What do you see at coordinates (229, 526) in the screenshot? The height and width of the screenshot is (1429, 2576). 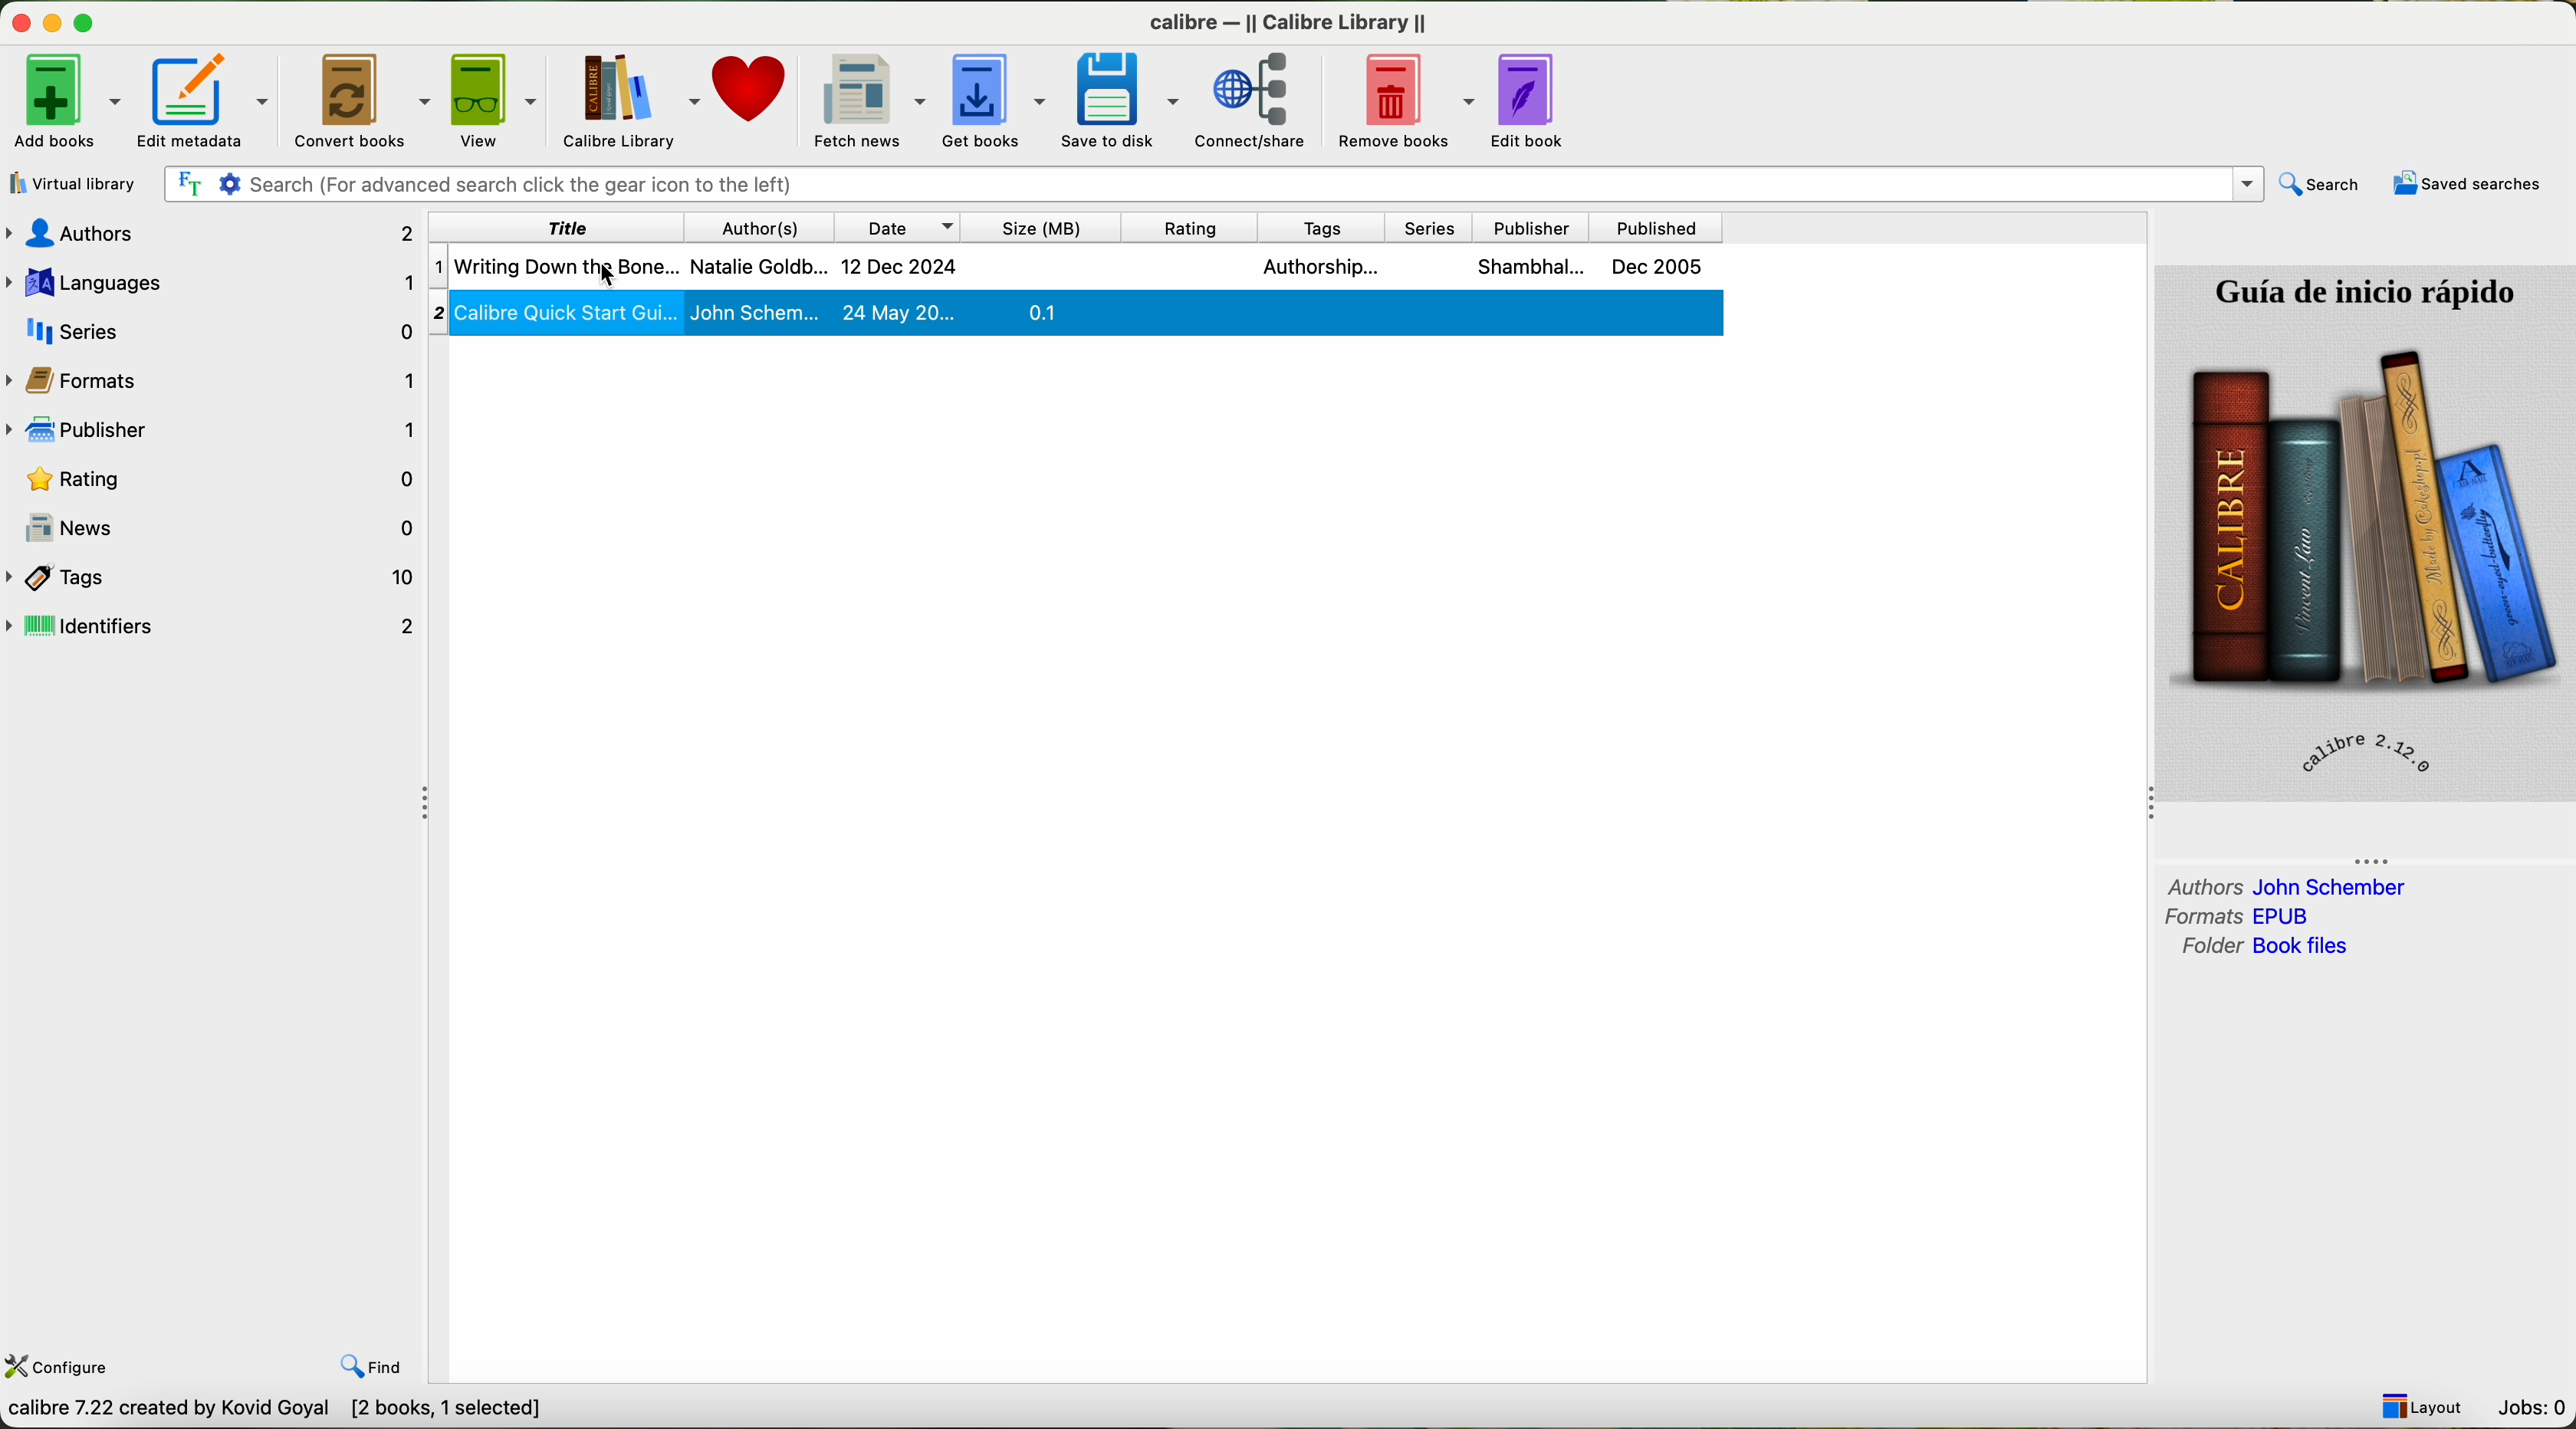 I see `news` at bounding box center [229, 526].